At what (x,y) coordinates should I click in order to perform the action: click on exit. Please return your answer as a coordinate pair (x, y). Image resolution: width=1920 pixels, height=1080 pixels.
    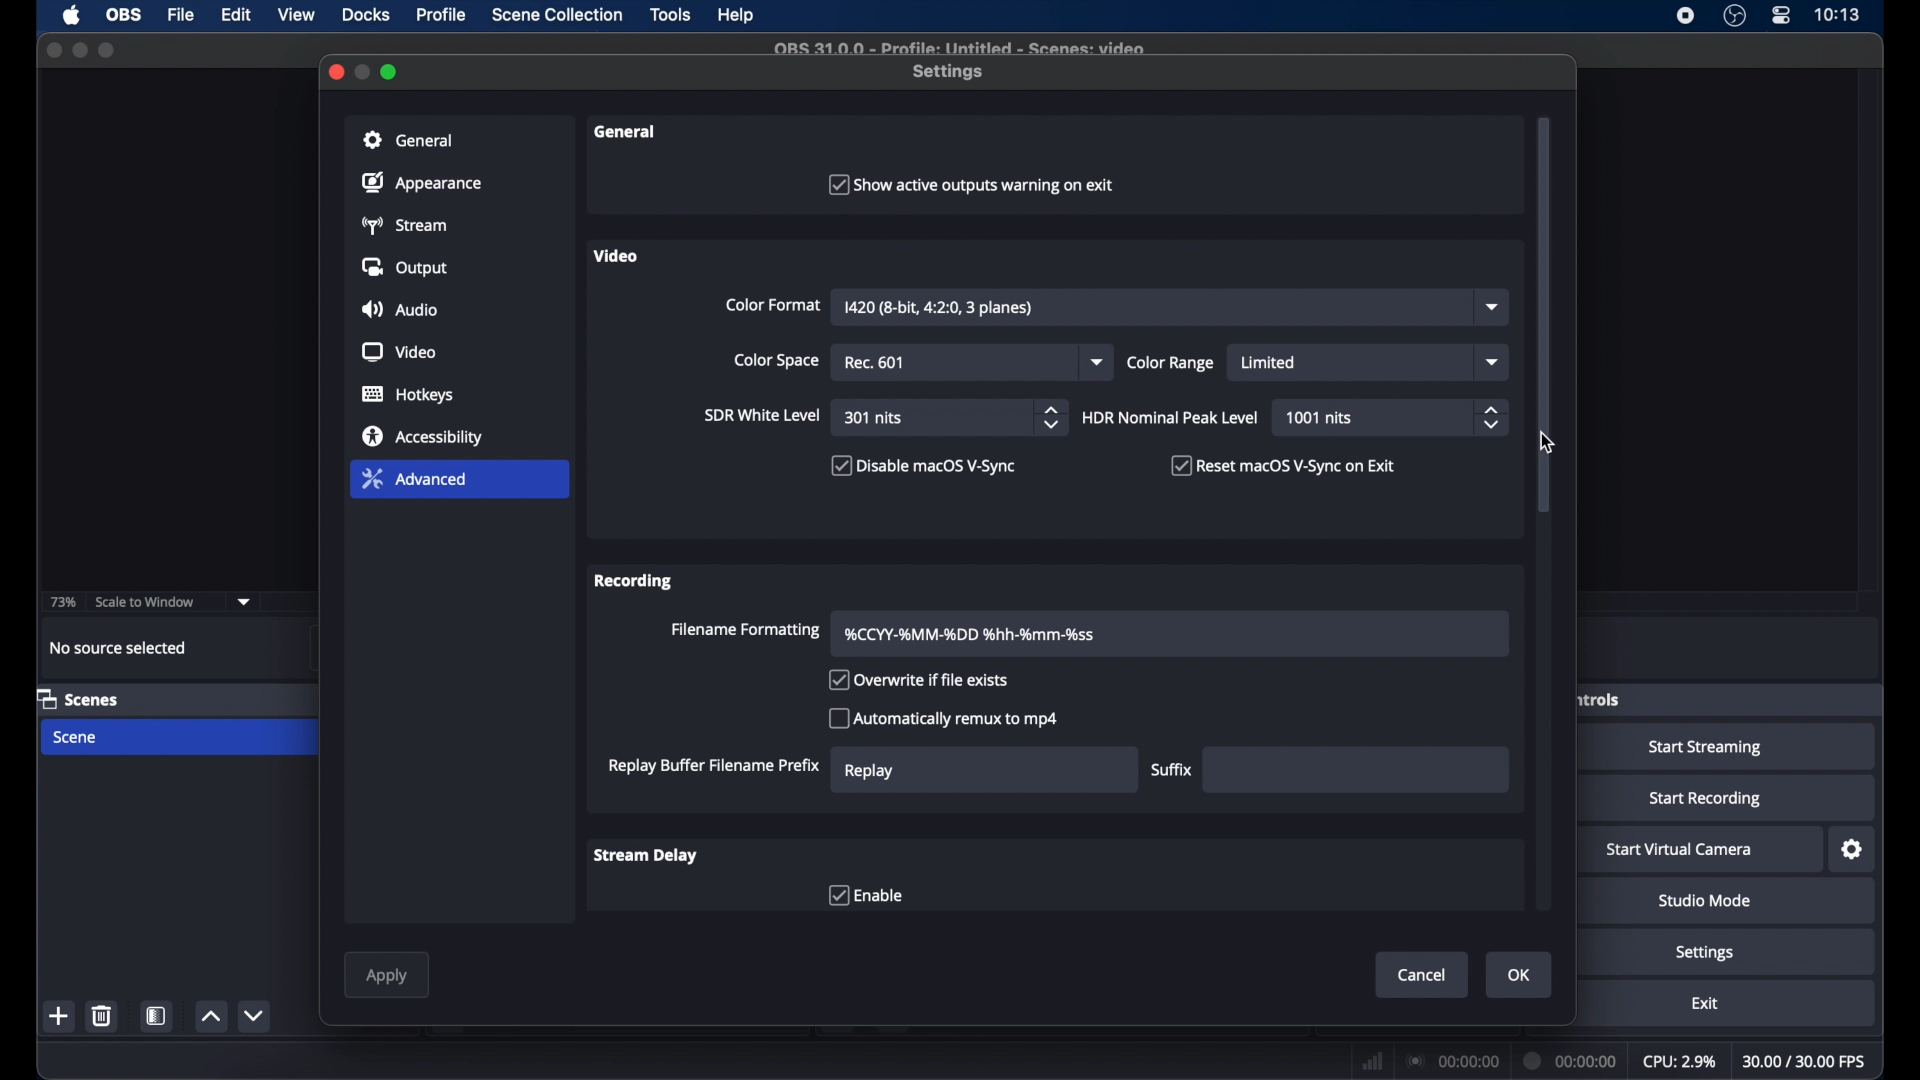
    Looking at the image, I should click on (1706, 1004).